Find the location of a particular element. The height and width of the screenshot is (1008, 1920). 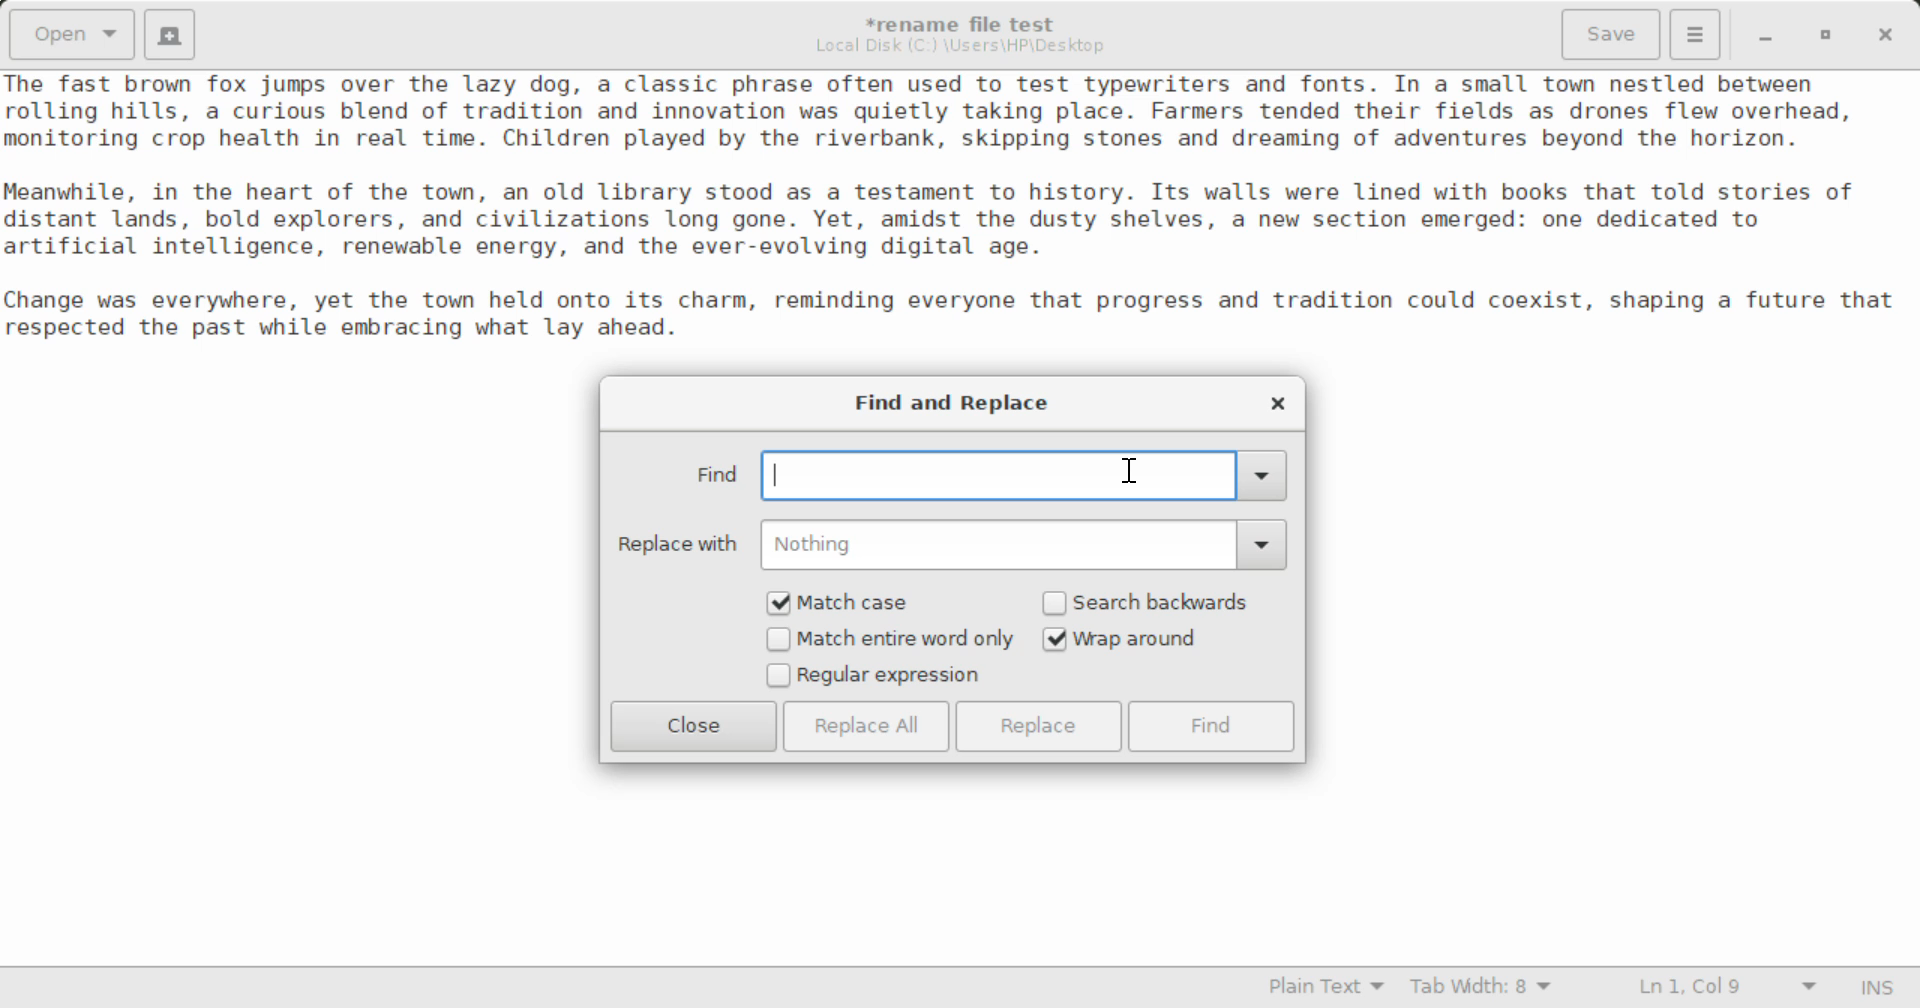

Create New Document is located at coordinates (173, 34).